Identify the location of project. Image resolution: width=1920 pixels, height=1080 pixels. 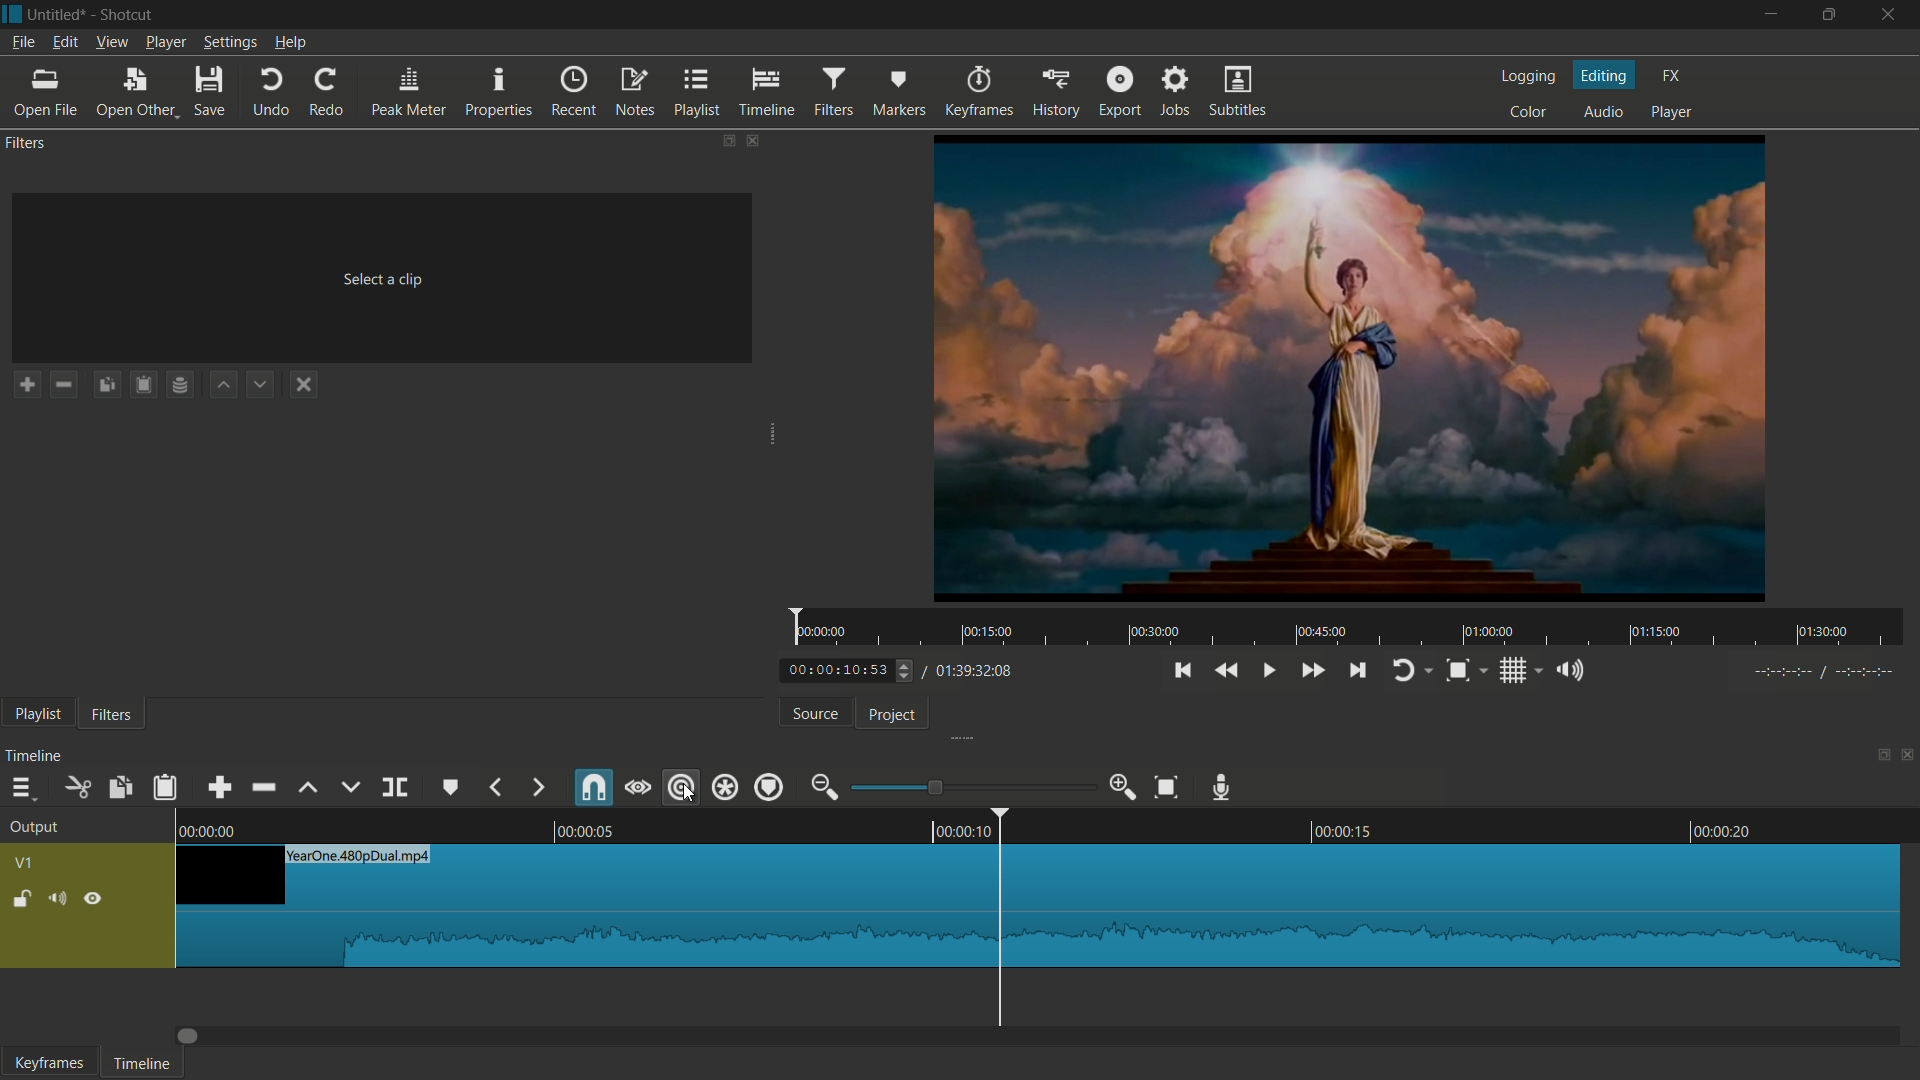
(893, 715).